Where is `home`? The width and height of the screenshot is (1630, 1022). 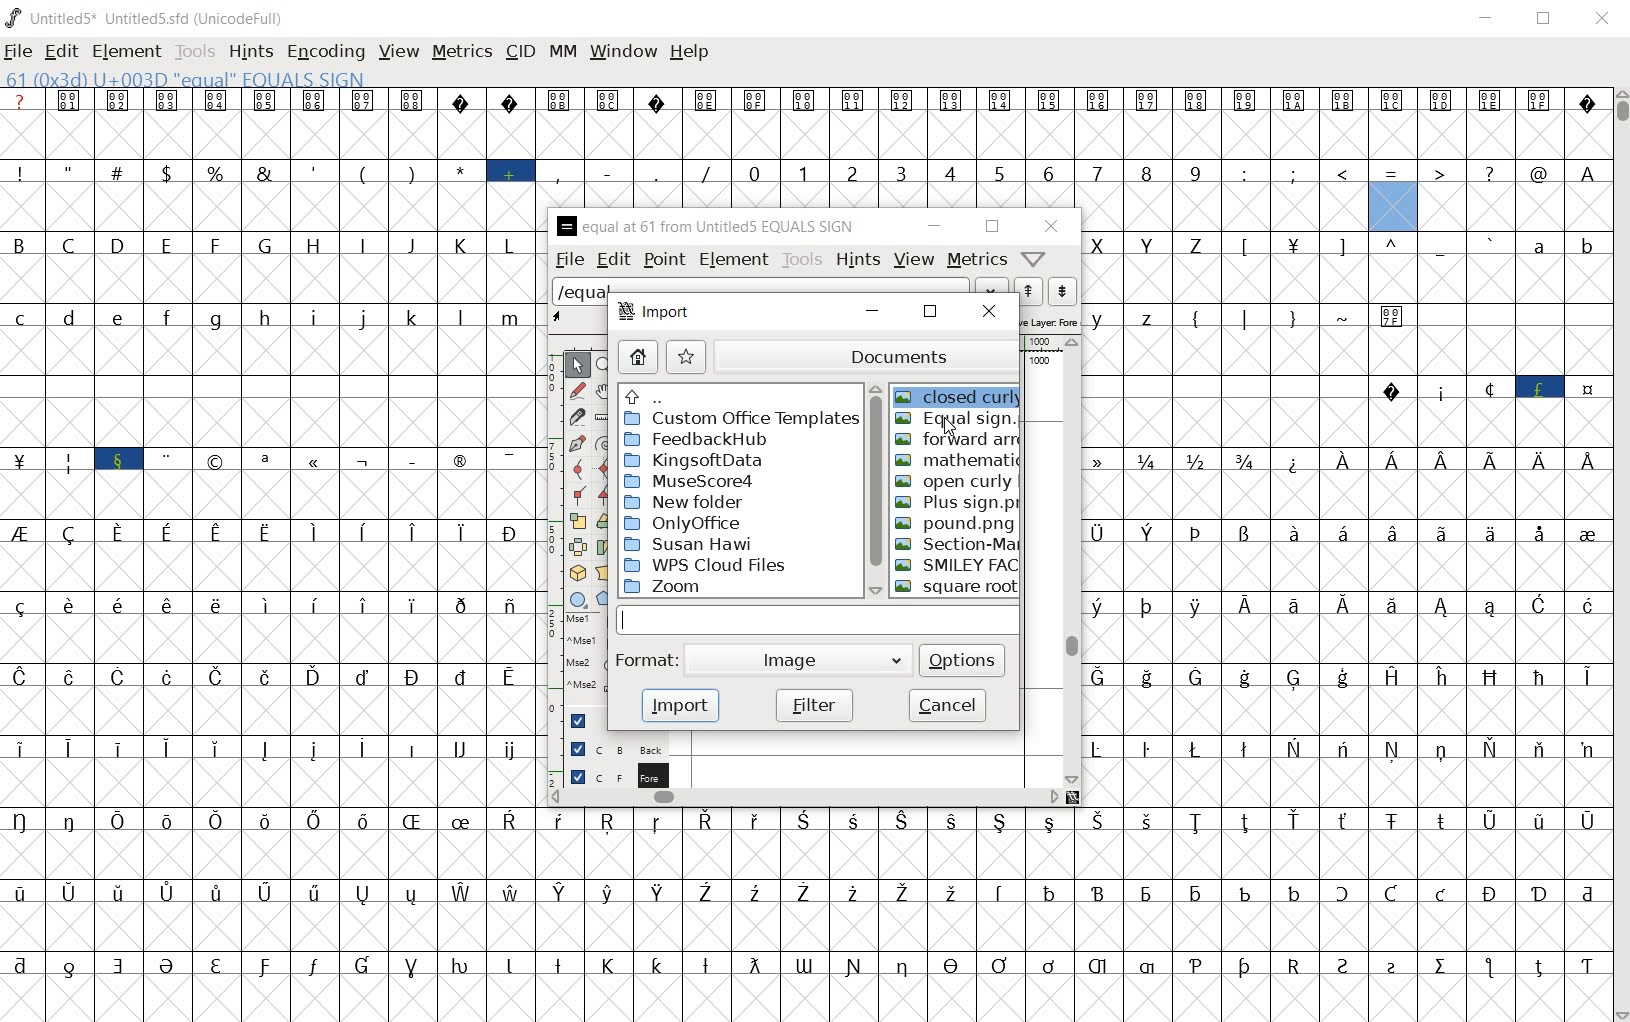
home is located at coordinates (635, 357).